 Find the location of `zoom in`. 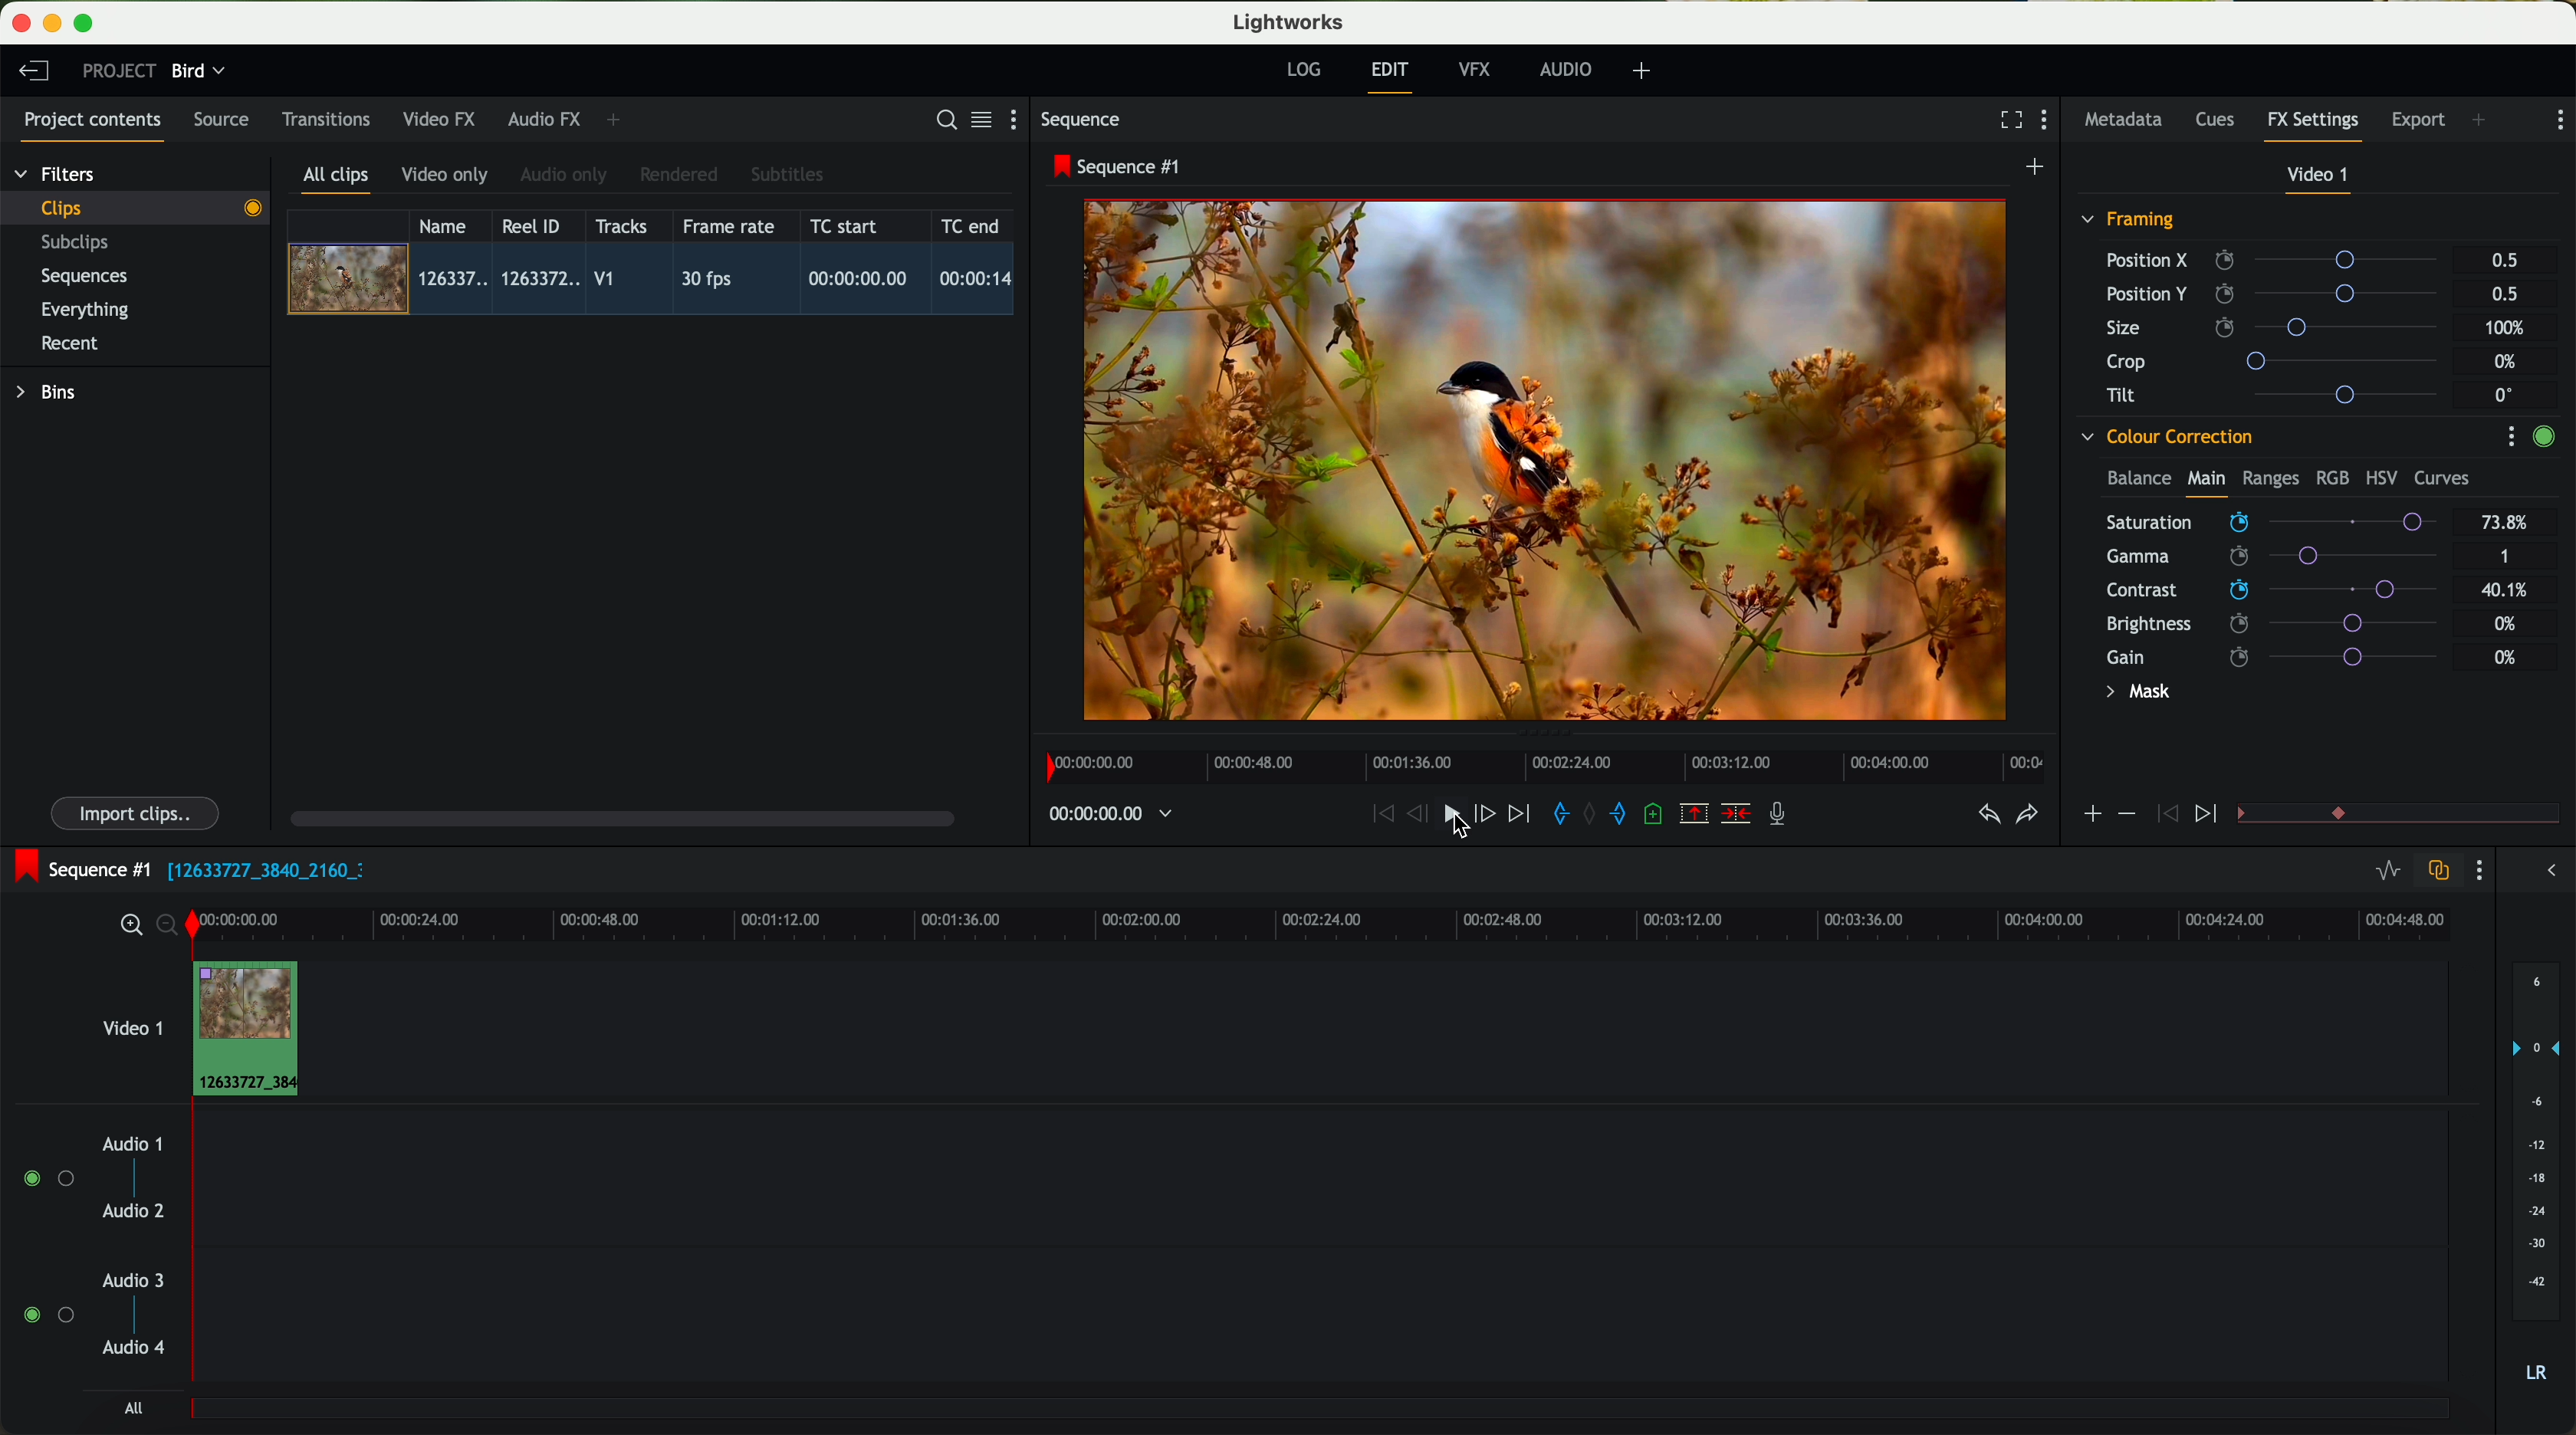

zoom in is located at coordinates (128, 926).